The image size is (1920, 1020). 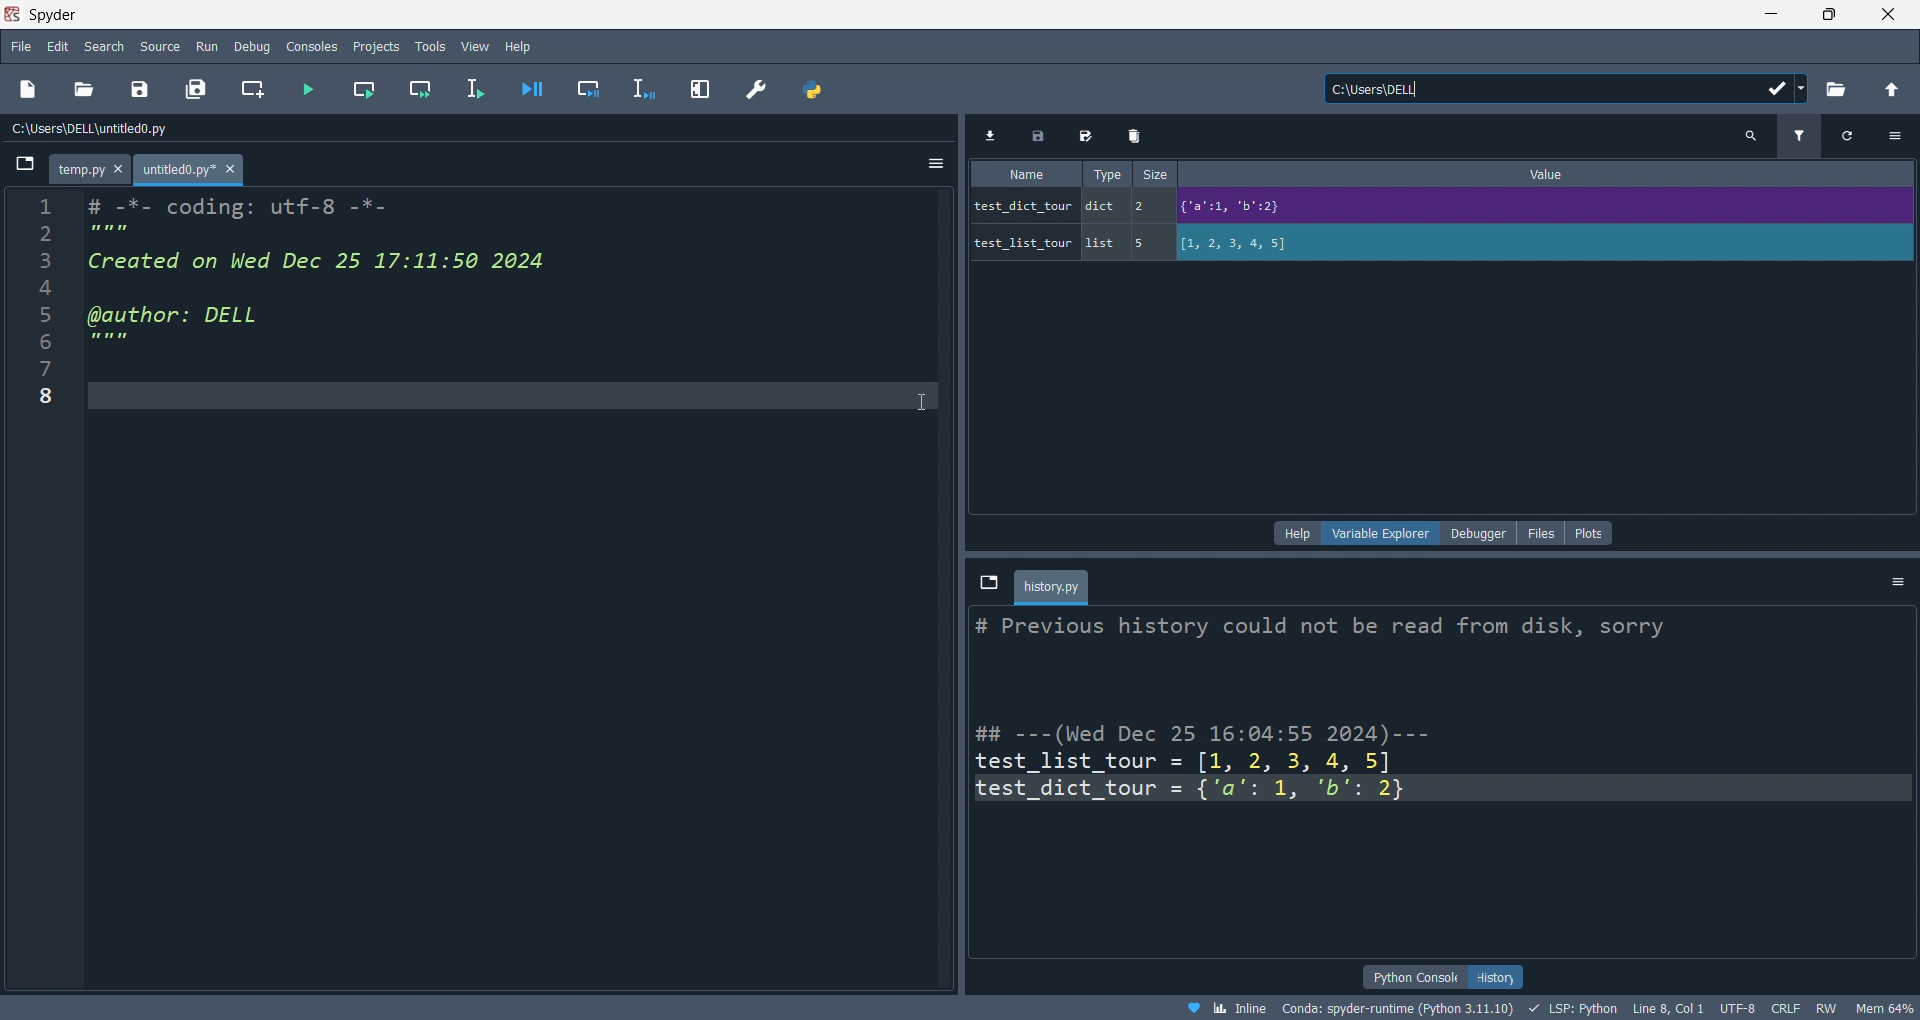 What do you see at coordinates (196, 90) in the screenshot?
I see `save all` at bounding box center [196, 90].